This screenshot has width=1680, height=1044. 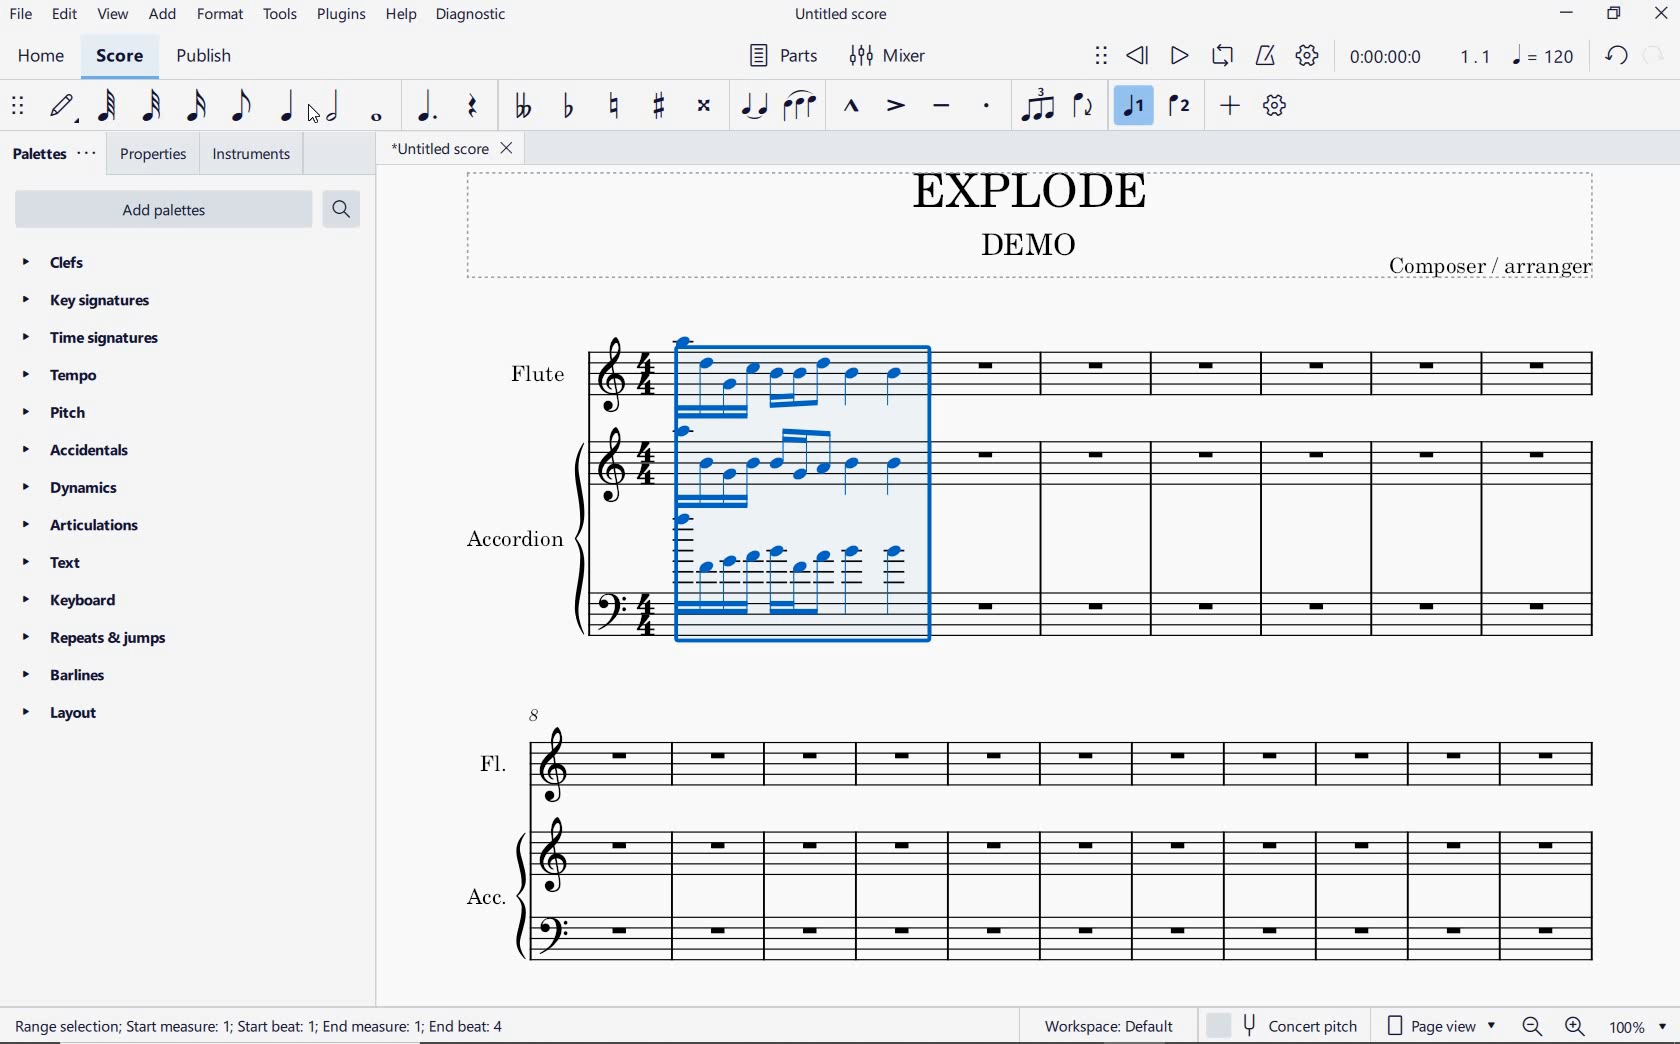 What do you see at coordinates (251, 155) in the screenshot?
I see `instruments` at bounding box center [251, 155].